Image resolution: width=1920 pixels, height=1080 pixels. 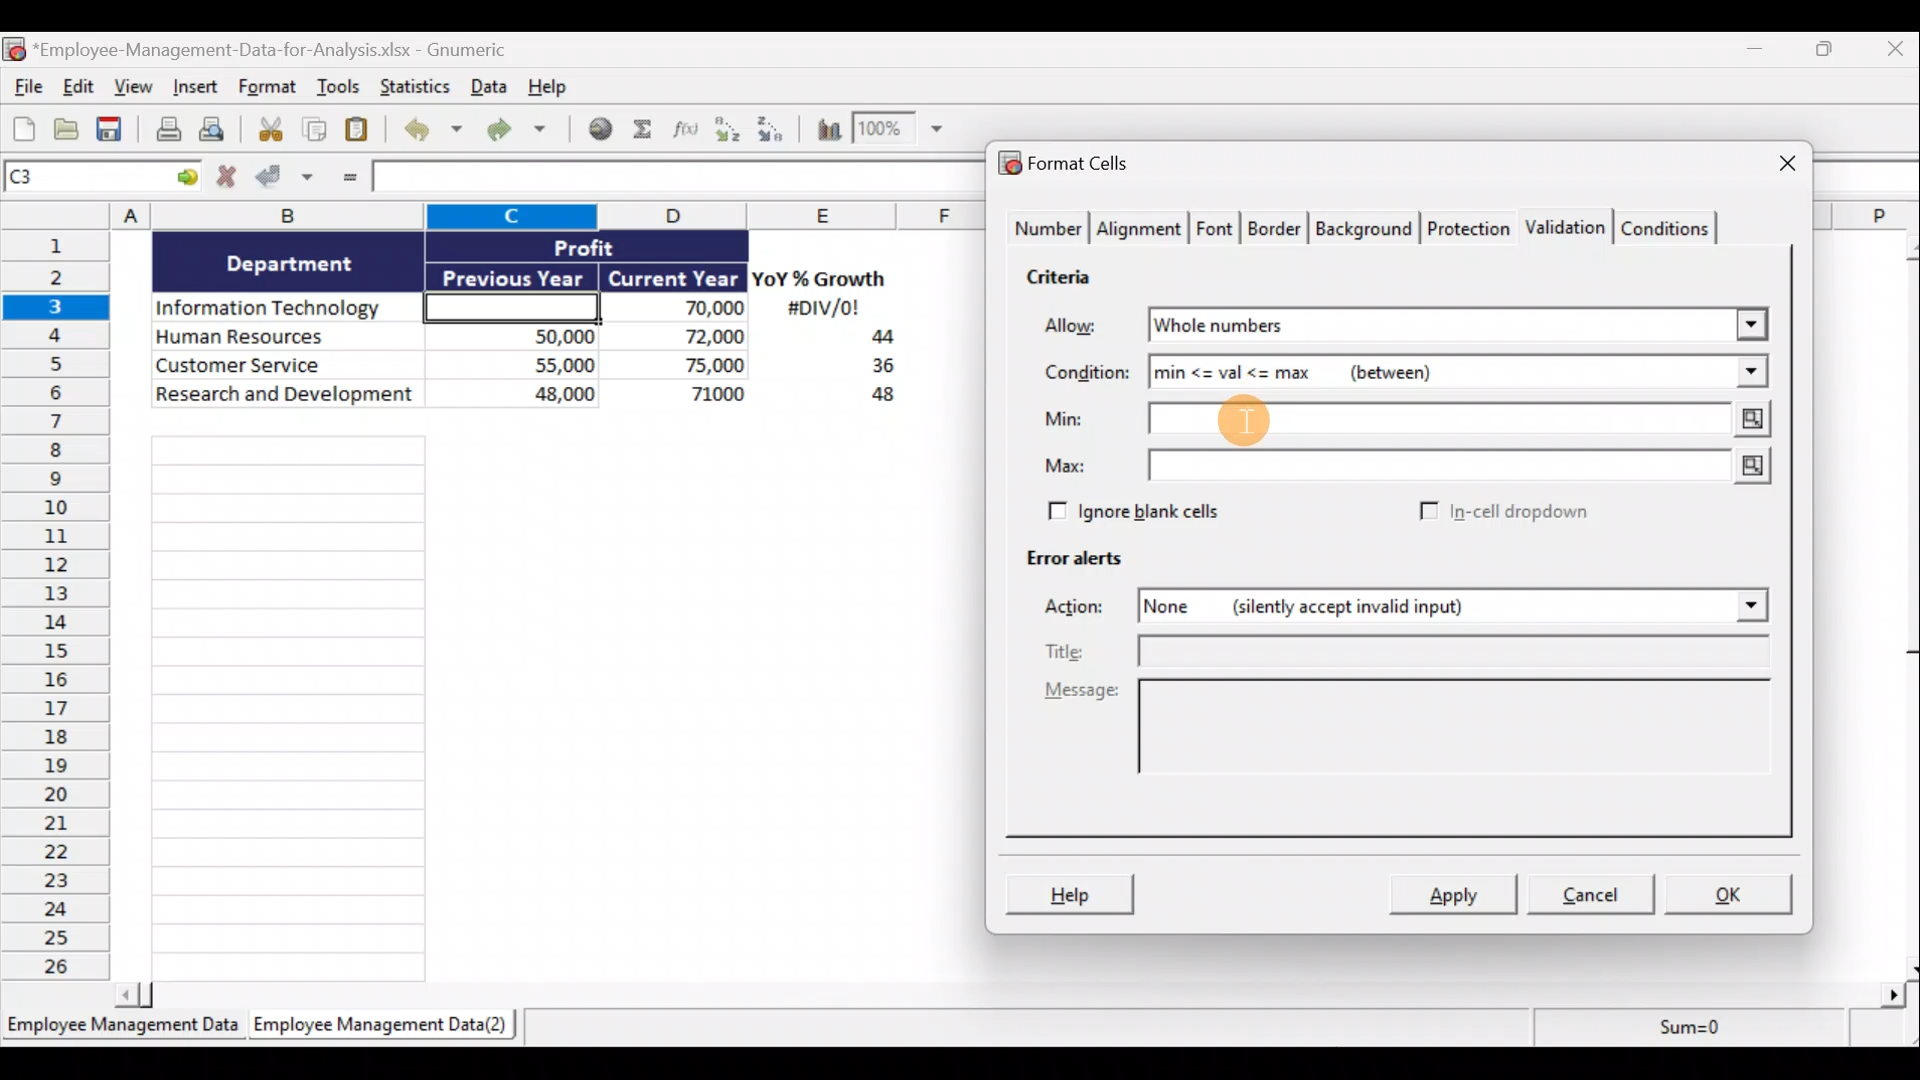 What do you see at coordinates (617, 246) in the screenshot?
I see `Profit` at bounding box center [617, 246].